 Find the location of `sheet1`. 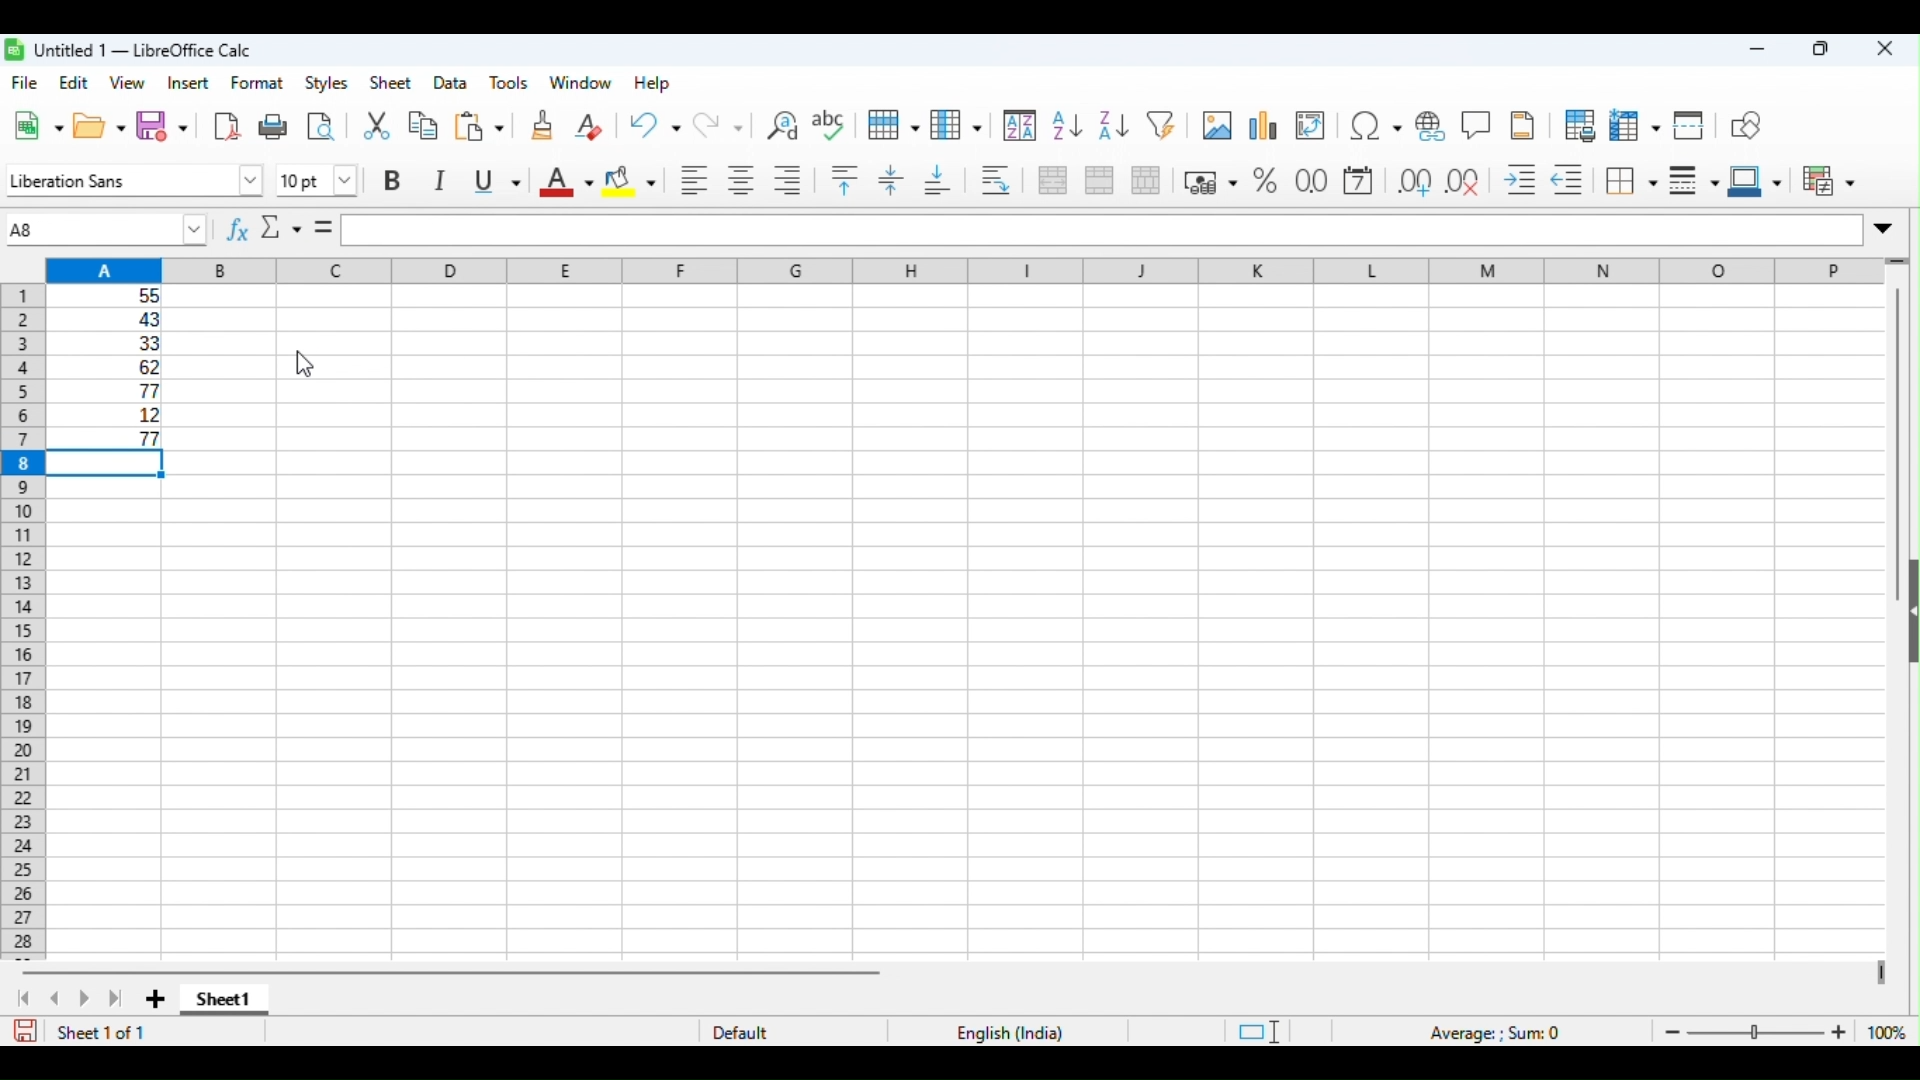

sheet1 is located at coordinates (226, 1002).